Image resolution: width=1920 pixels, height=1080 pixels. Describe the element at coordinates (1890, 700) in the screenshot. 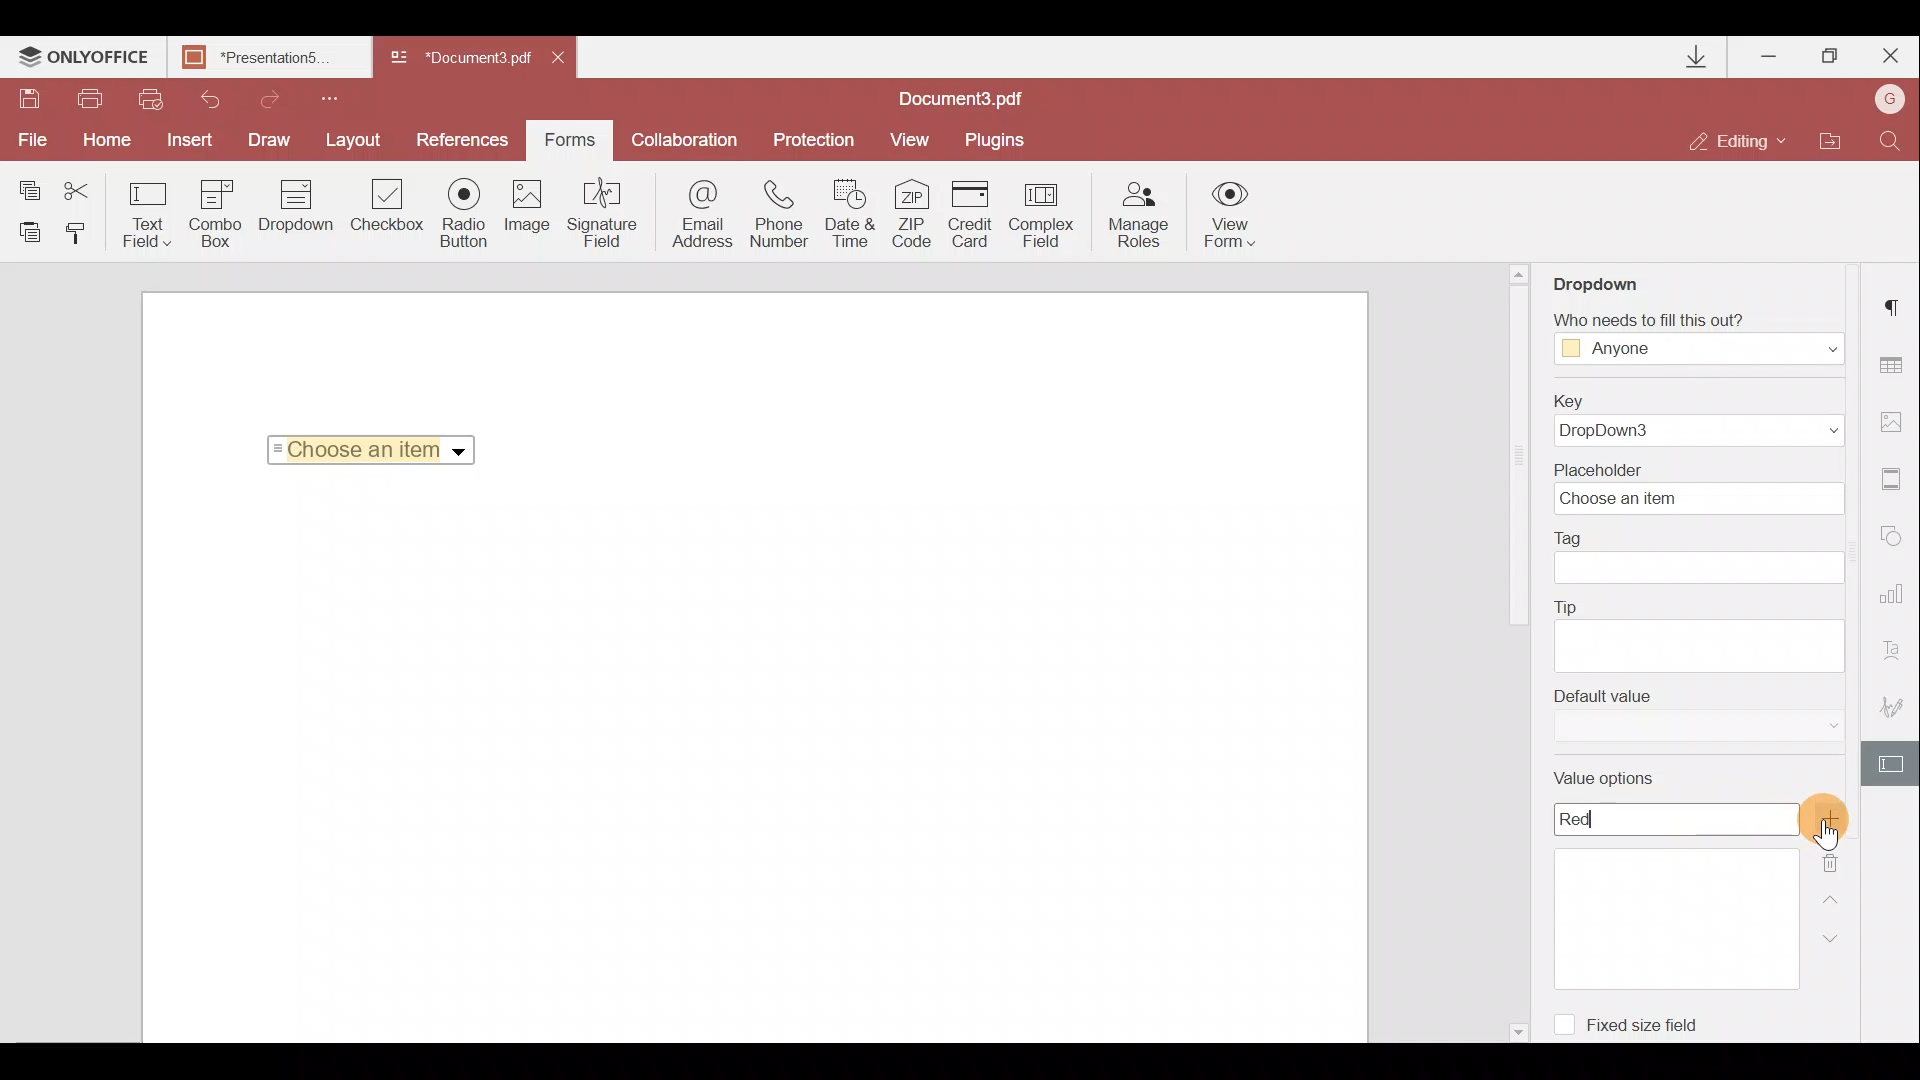

I see `Signature settings` at that location.